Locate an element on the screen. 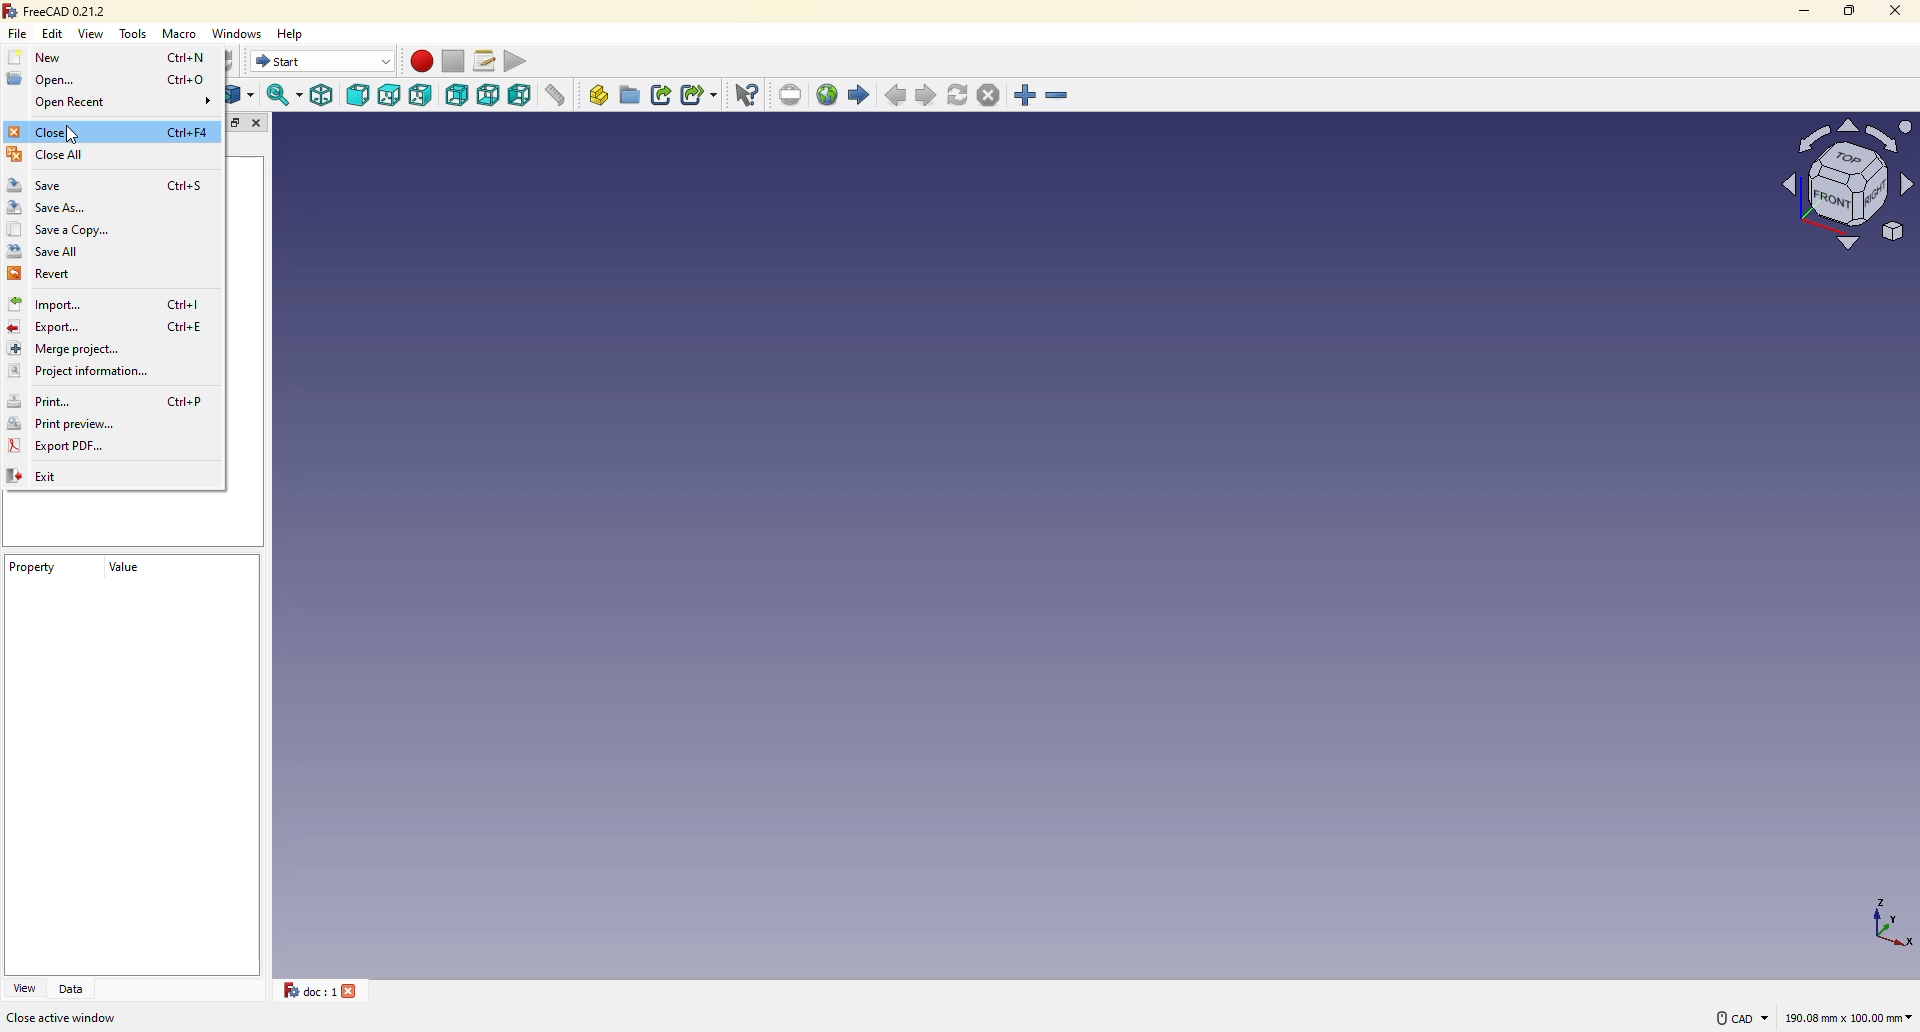 Image resolution: width=1920 pixels, height=1032 pixels. merge prject is located at coordinates (60, 349).